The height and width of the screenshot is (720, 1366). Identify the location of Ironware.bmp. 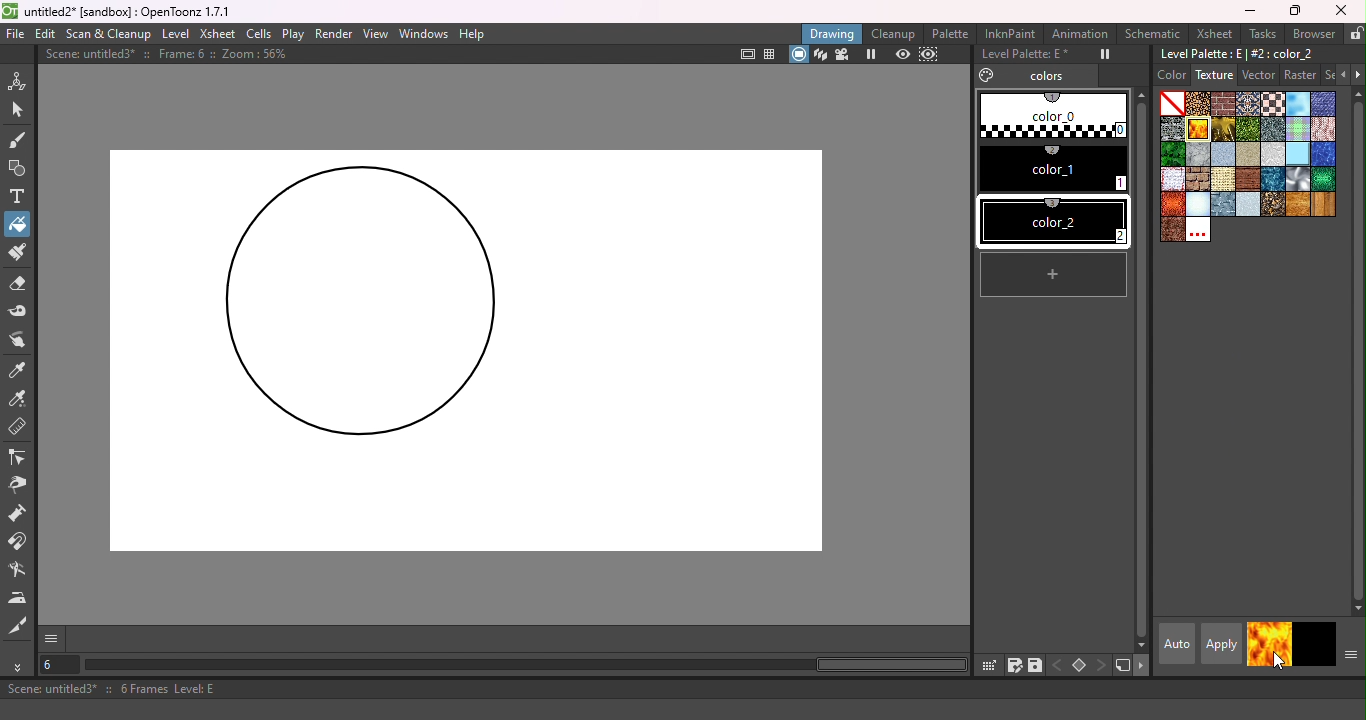
(1273, 129).